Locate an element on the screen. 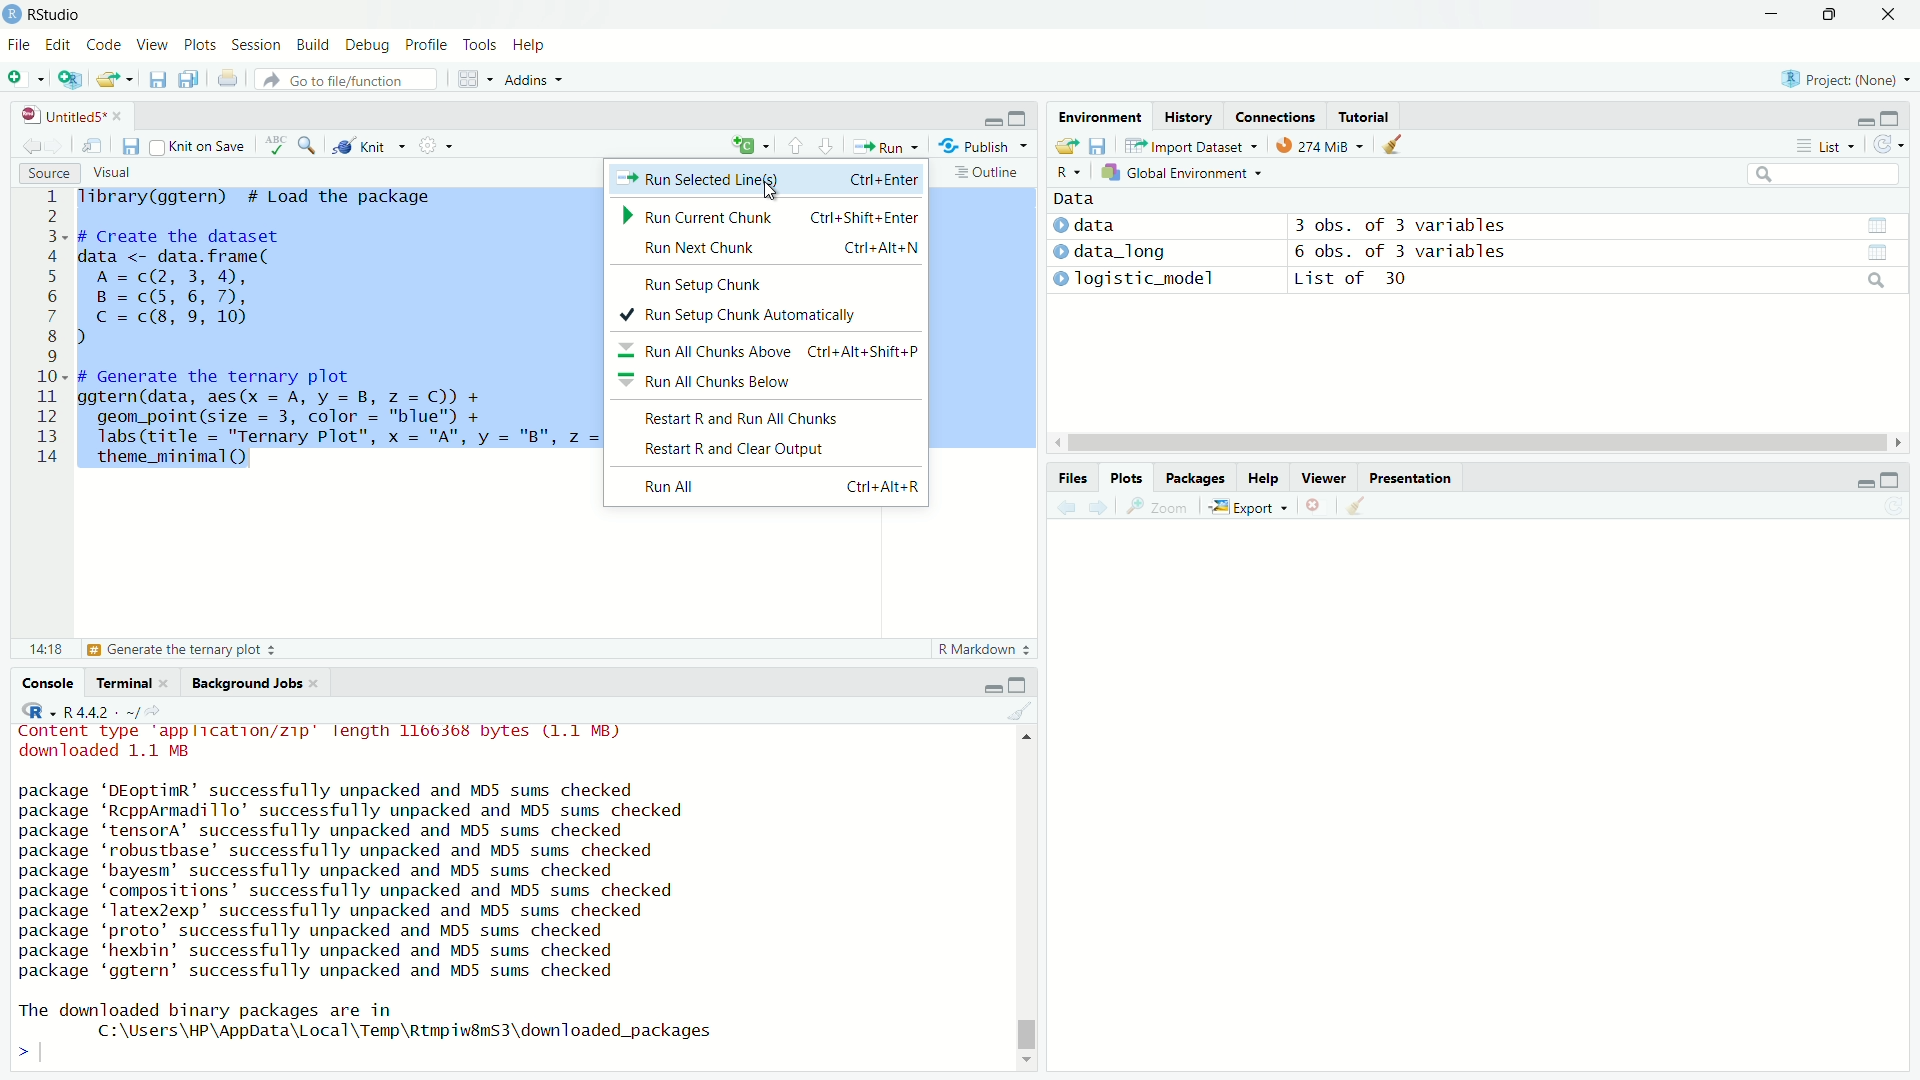 The image size is (1920, 1080). R442 - ~ is located at coordinates (90, 711).